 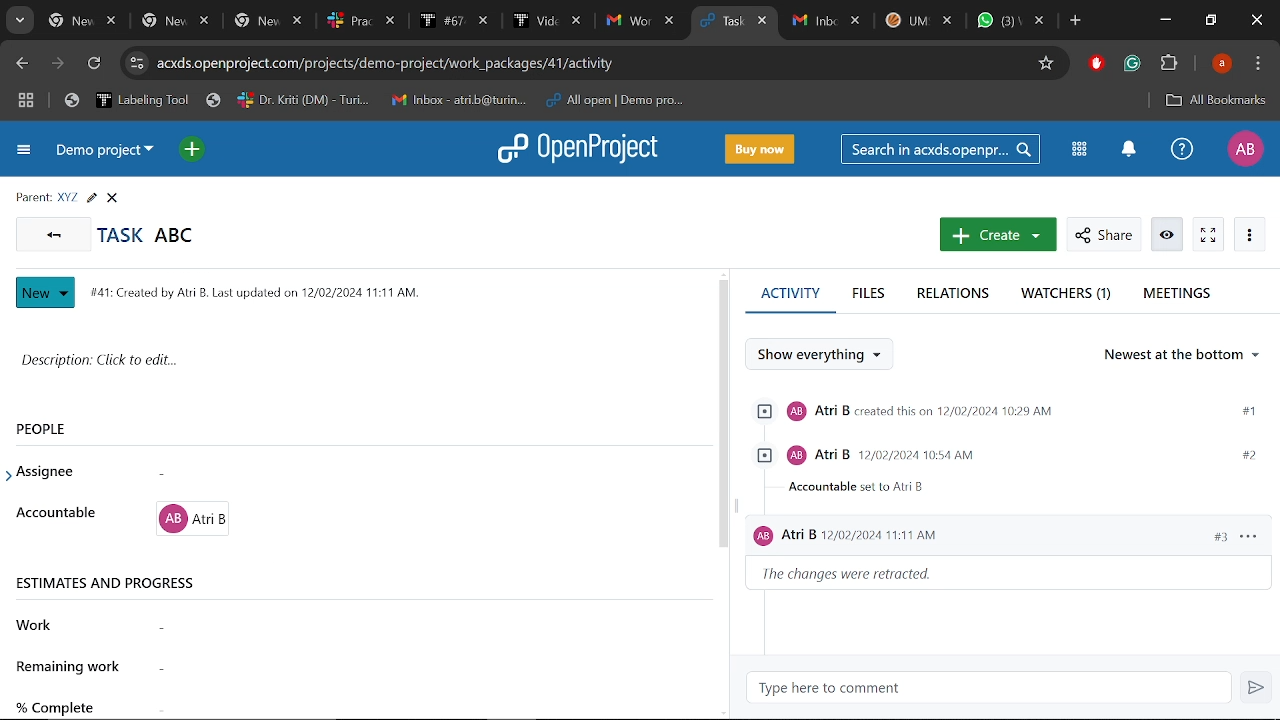 I want to click on Tab groups, so click(x=26, y=103).